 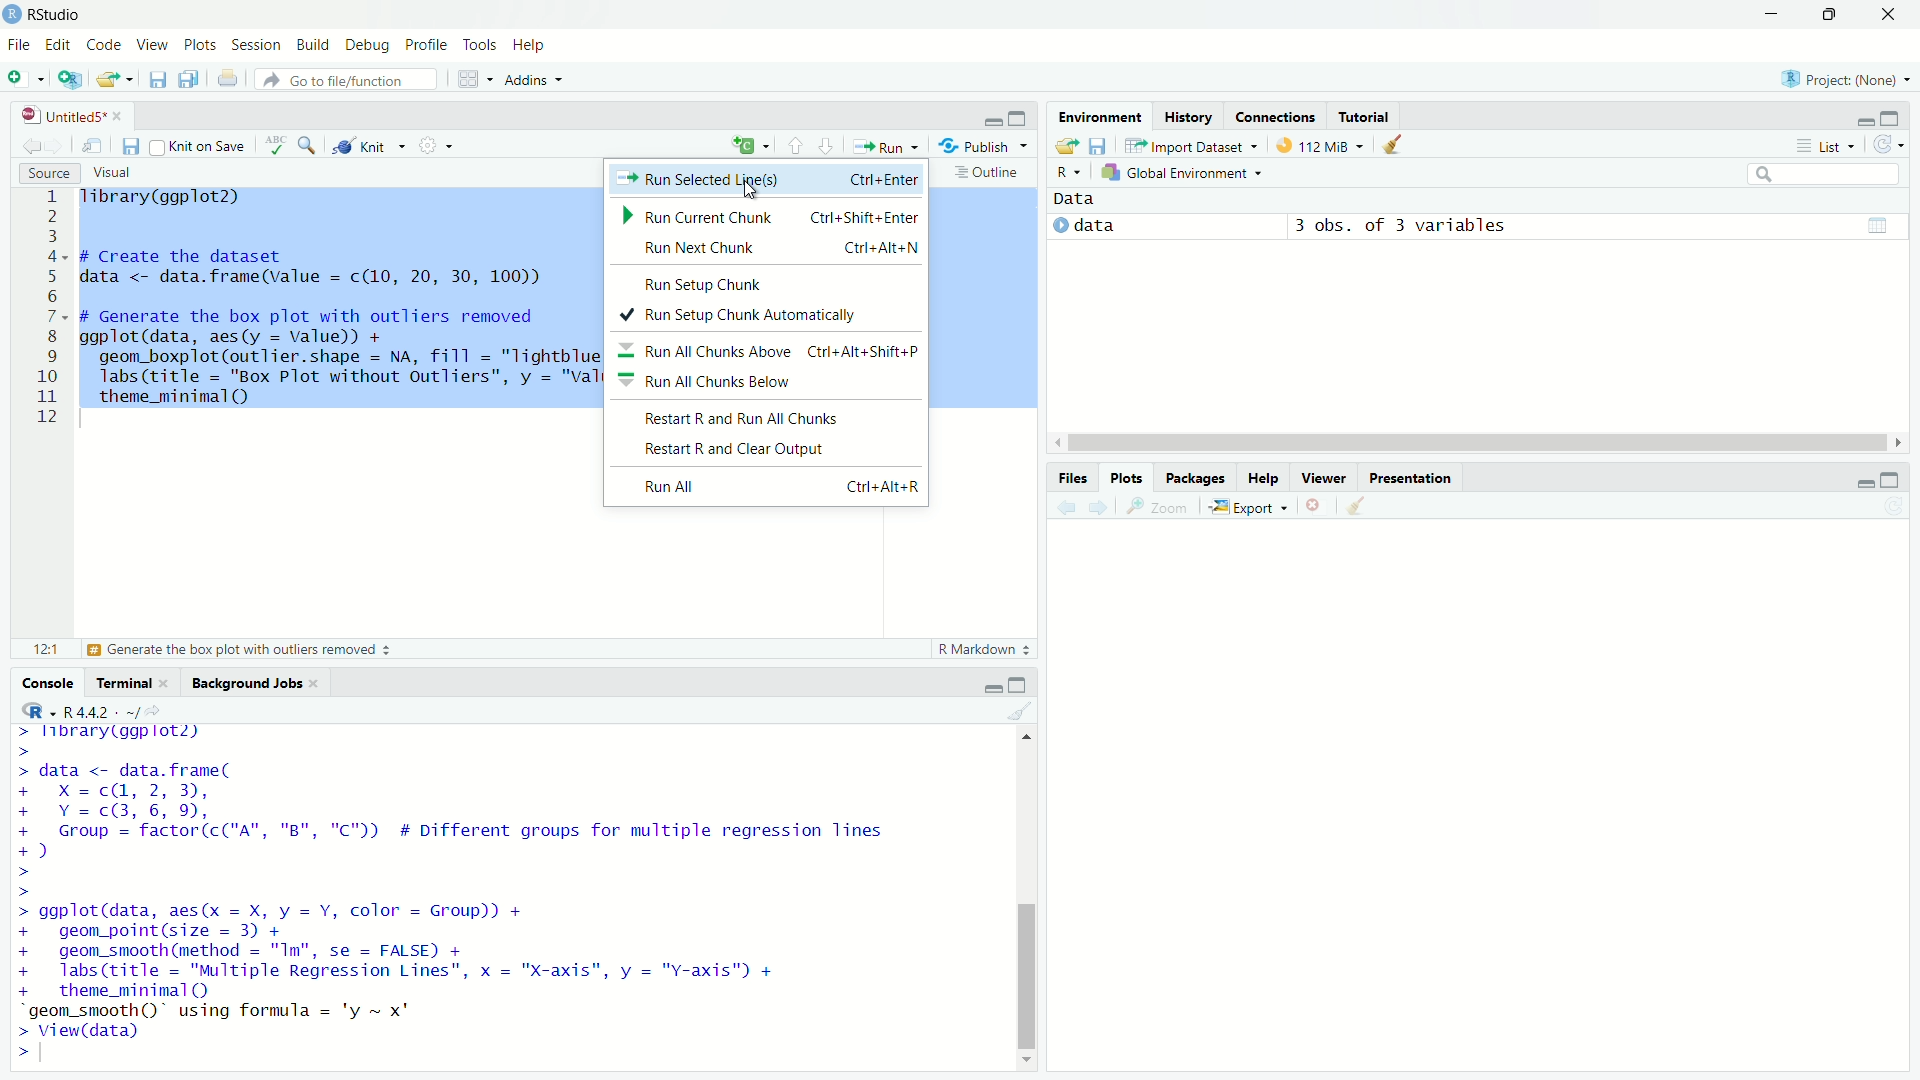 What do you see at coordinates (1366, 114) in the screenshot?
I see `Tutorial` at bounding box center [1366, 114].